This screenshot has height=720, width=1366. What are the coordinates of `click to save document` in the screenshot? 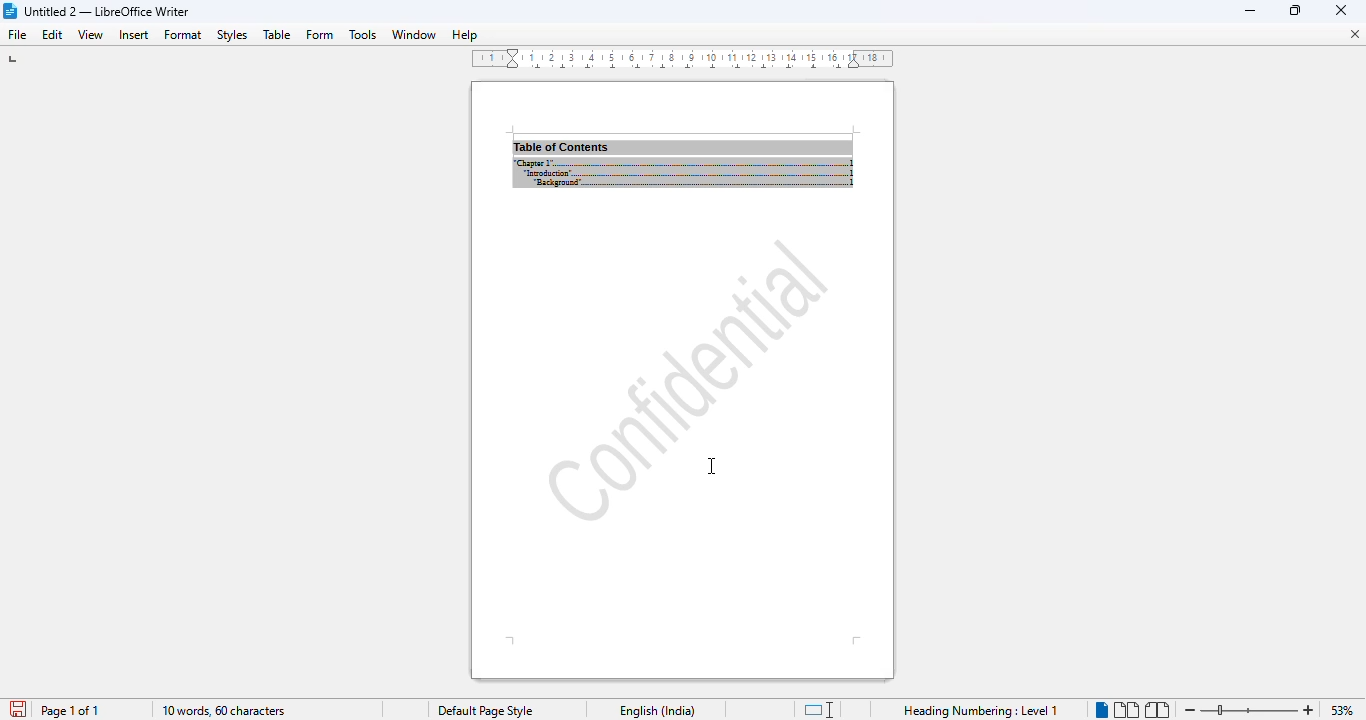 It's located at (19, 709).